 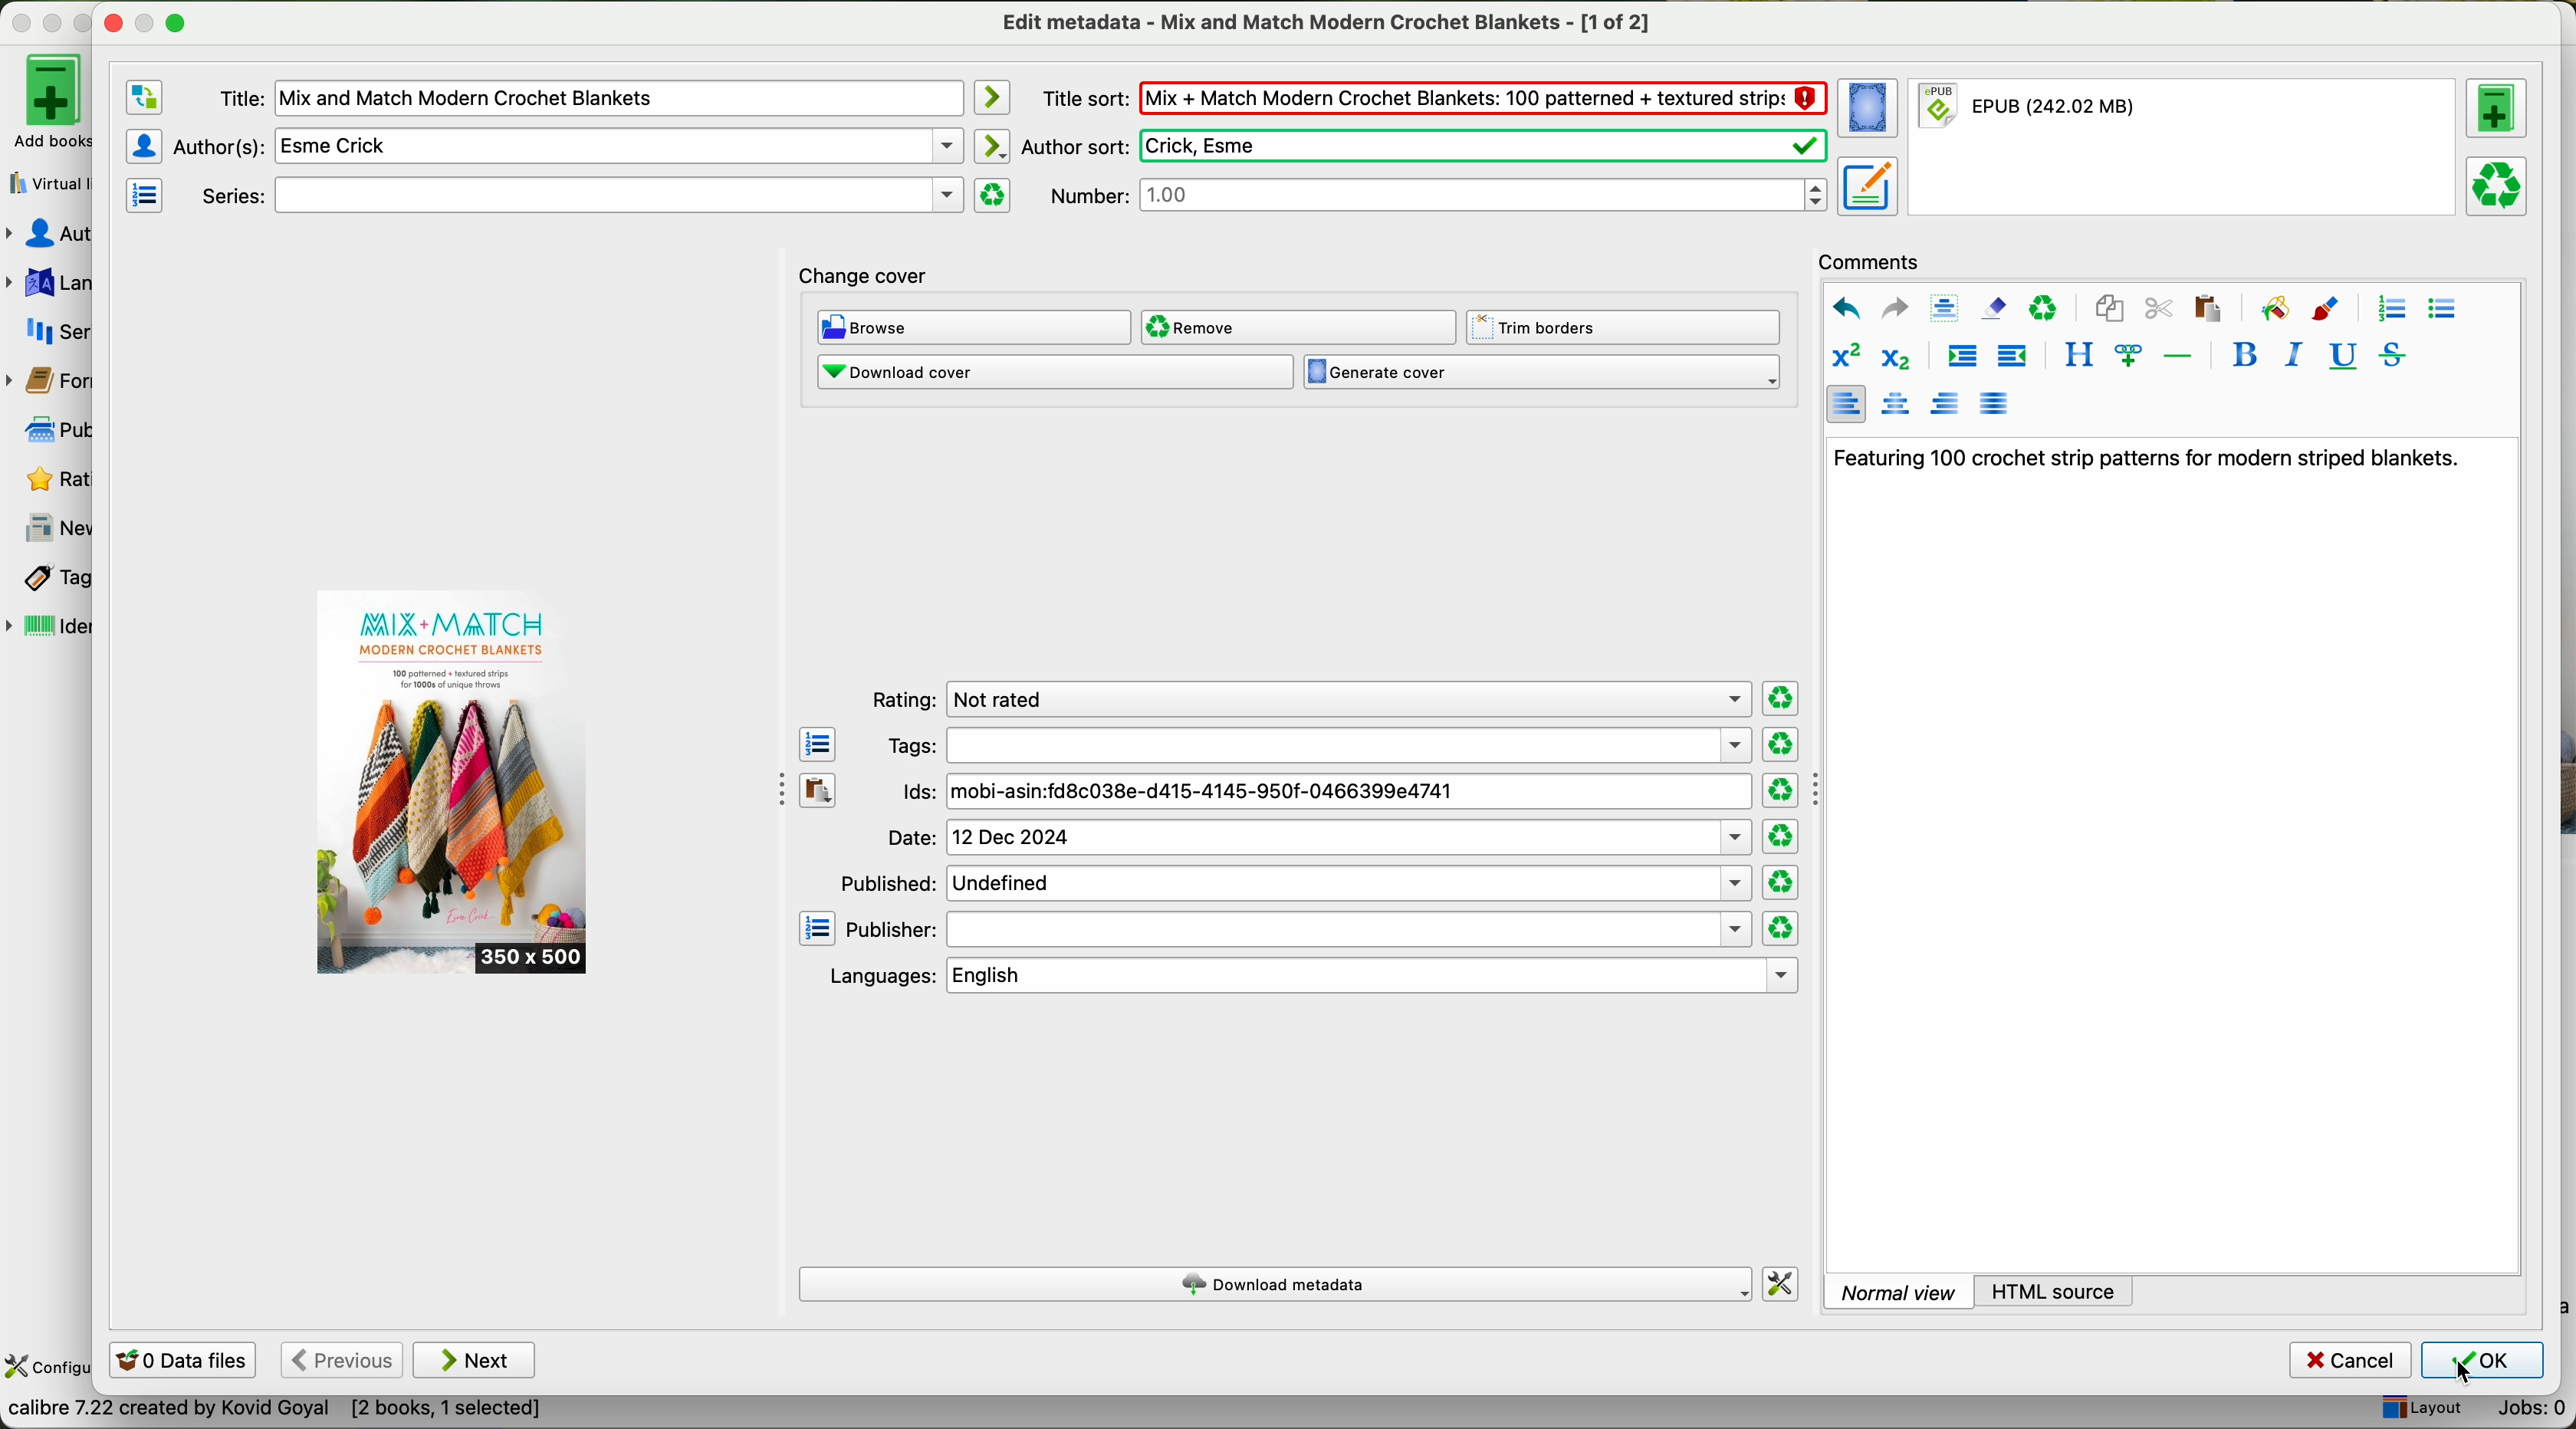 I want to click on clear rating, so click(x=1780, y=929).